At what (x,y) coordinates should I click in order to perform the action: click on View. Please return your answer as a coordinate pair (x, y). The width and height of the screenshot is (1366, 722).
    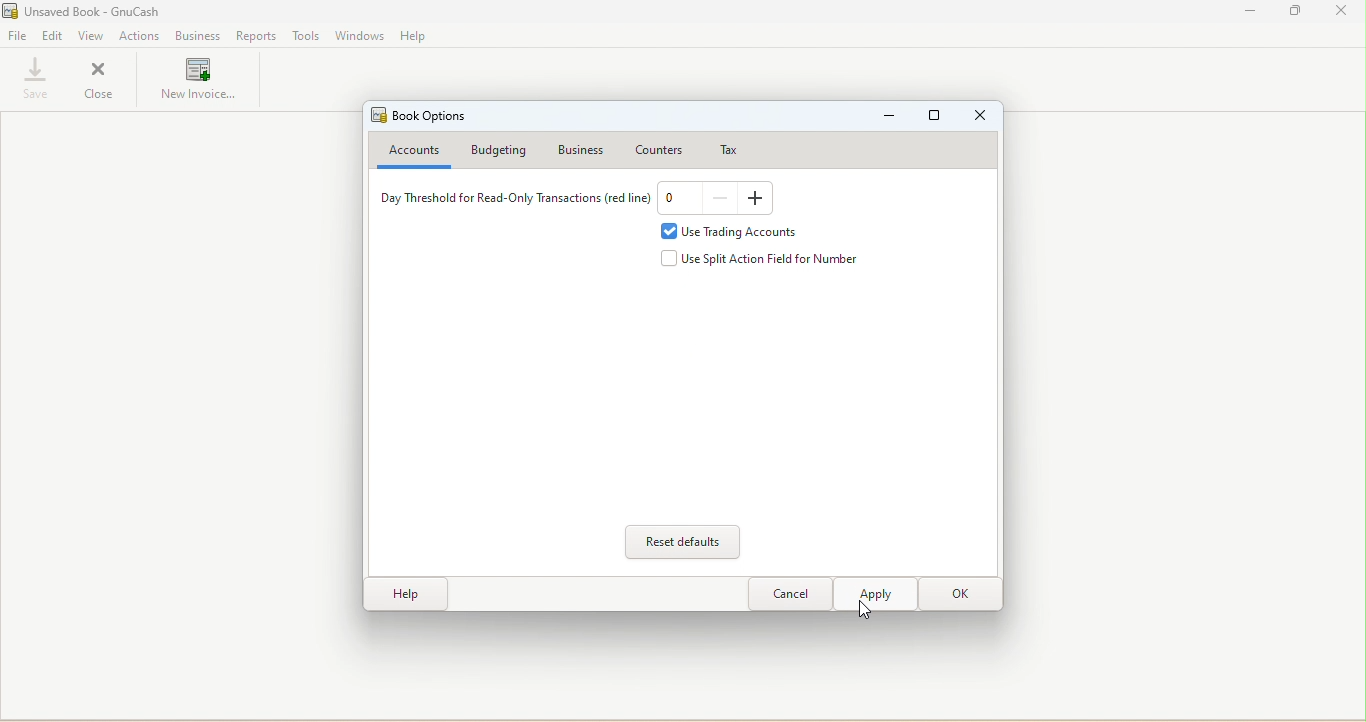
    Looking at the image, I should click on (93, 36).